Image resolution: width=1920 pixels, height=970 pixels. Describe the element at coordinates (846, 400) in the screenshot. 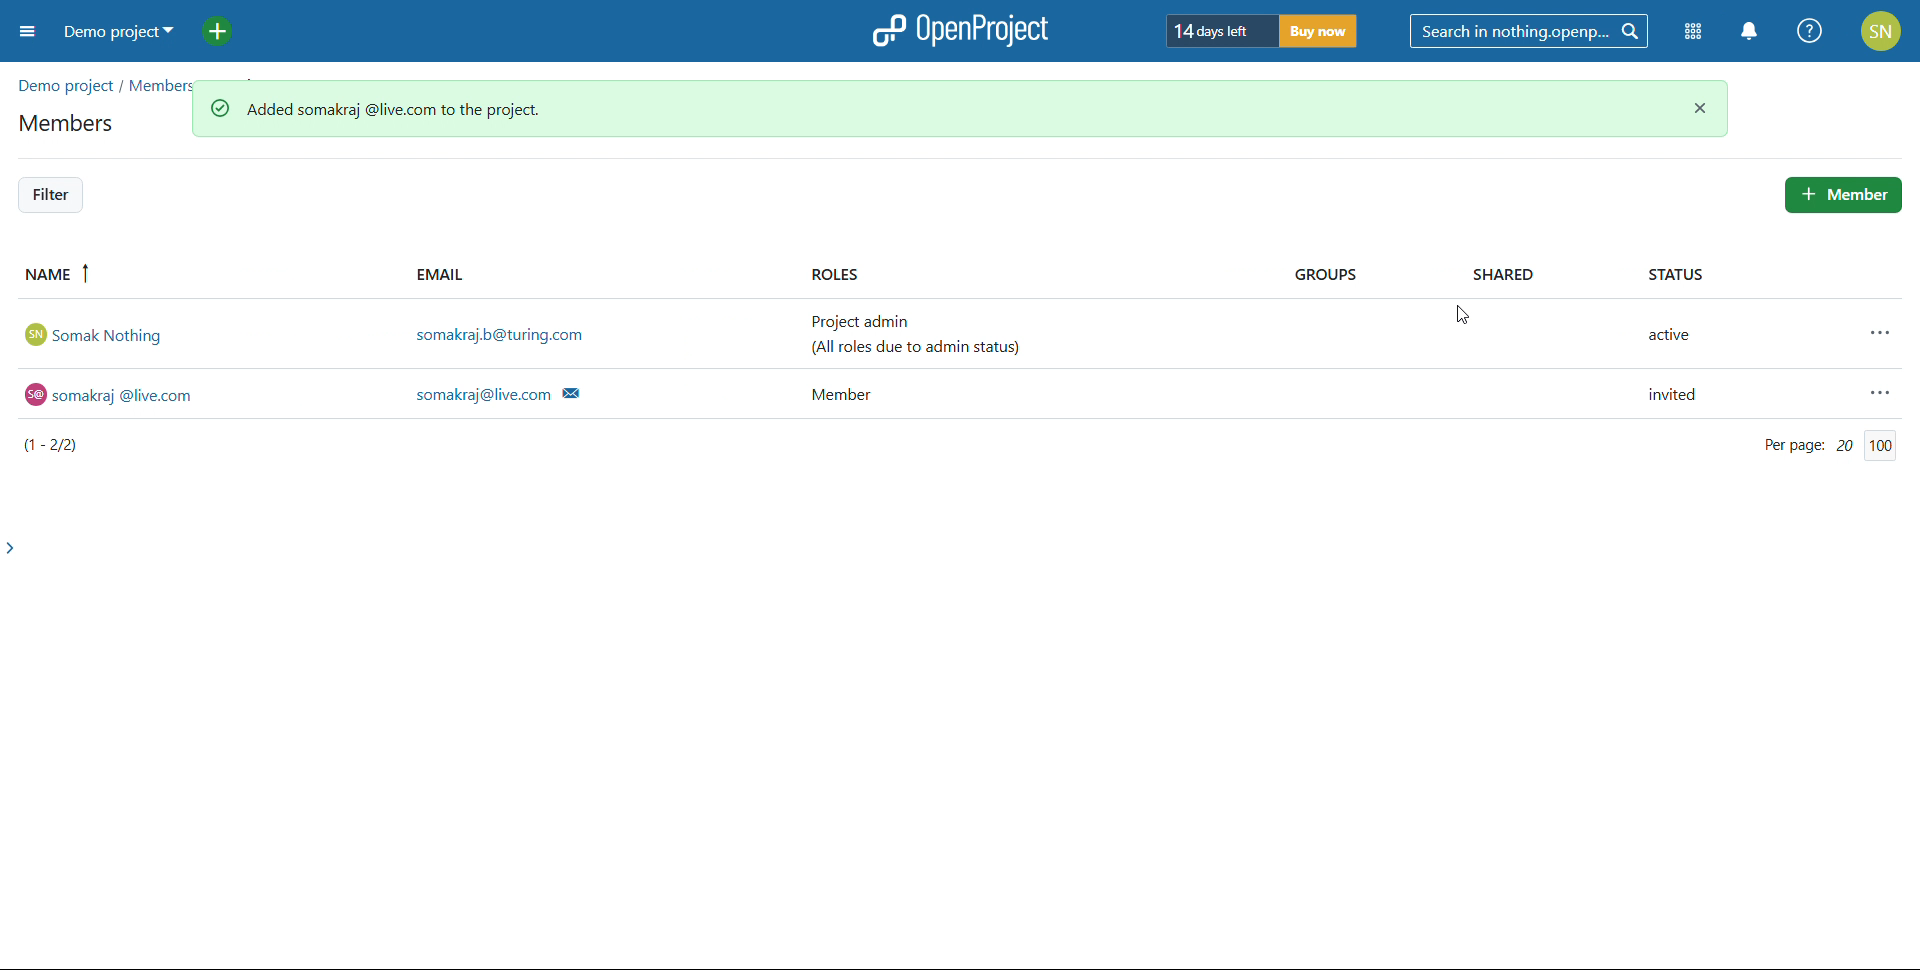

I see ` Member` at that location.